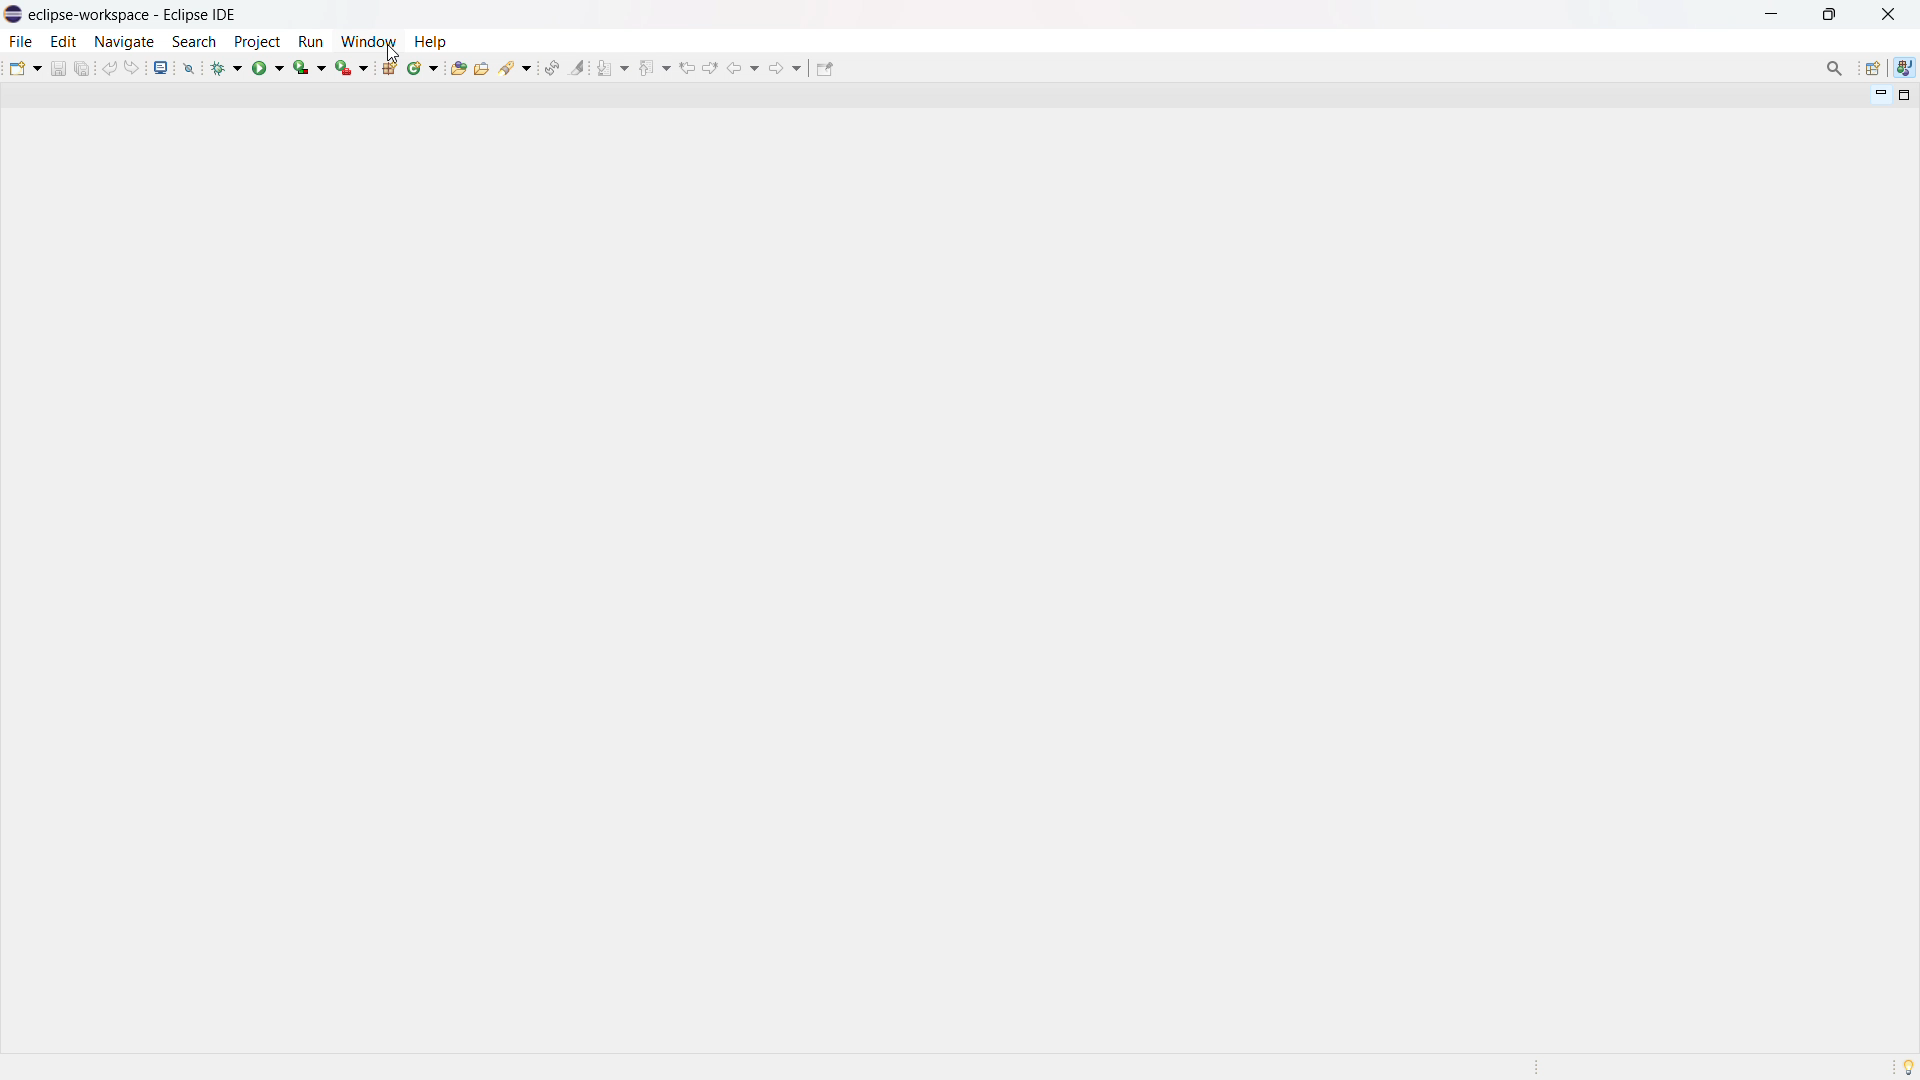 The image size is (1920, 1080). What do you see at coordinates (256, 42) in the screenshot?
I see `project` at bounding box center [256, 42].